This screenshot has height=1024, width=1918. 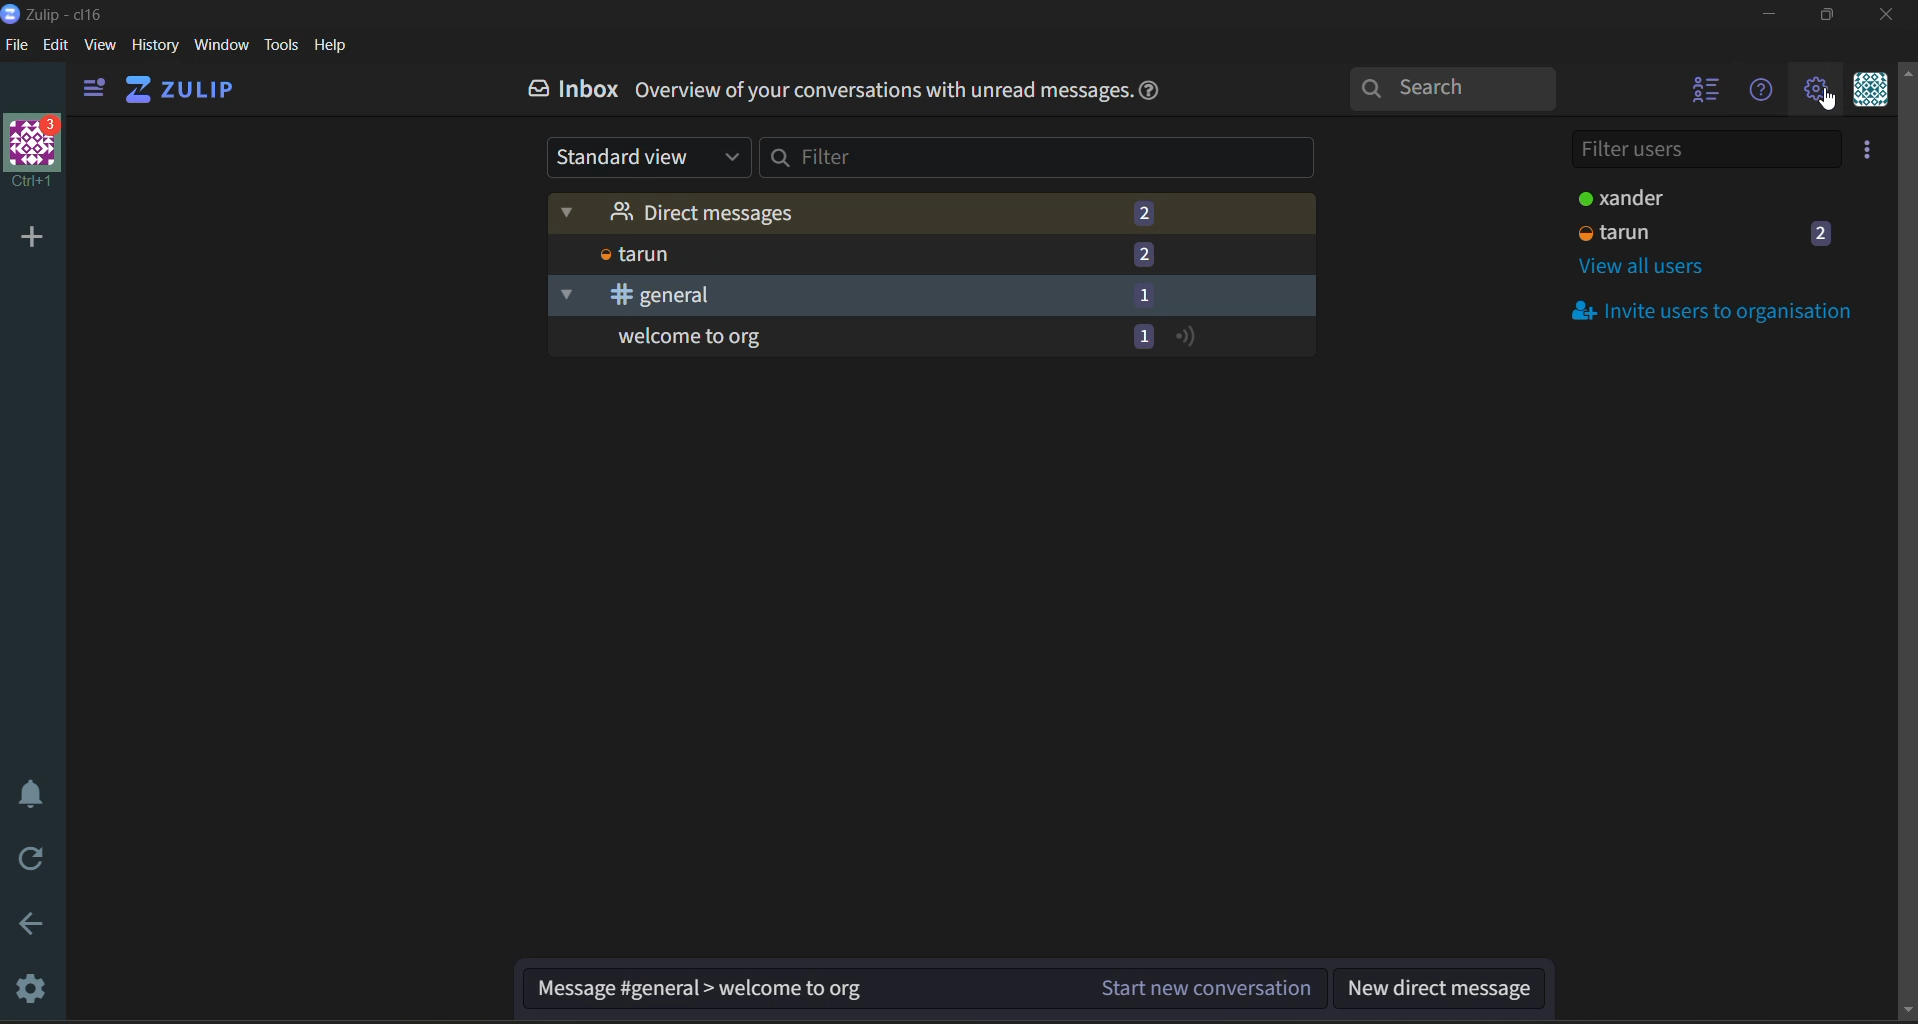 What do you see at coordinates (828, 294) in the screenshot?
I see `general` at bounding box center [828, 294].